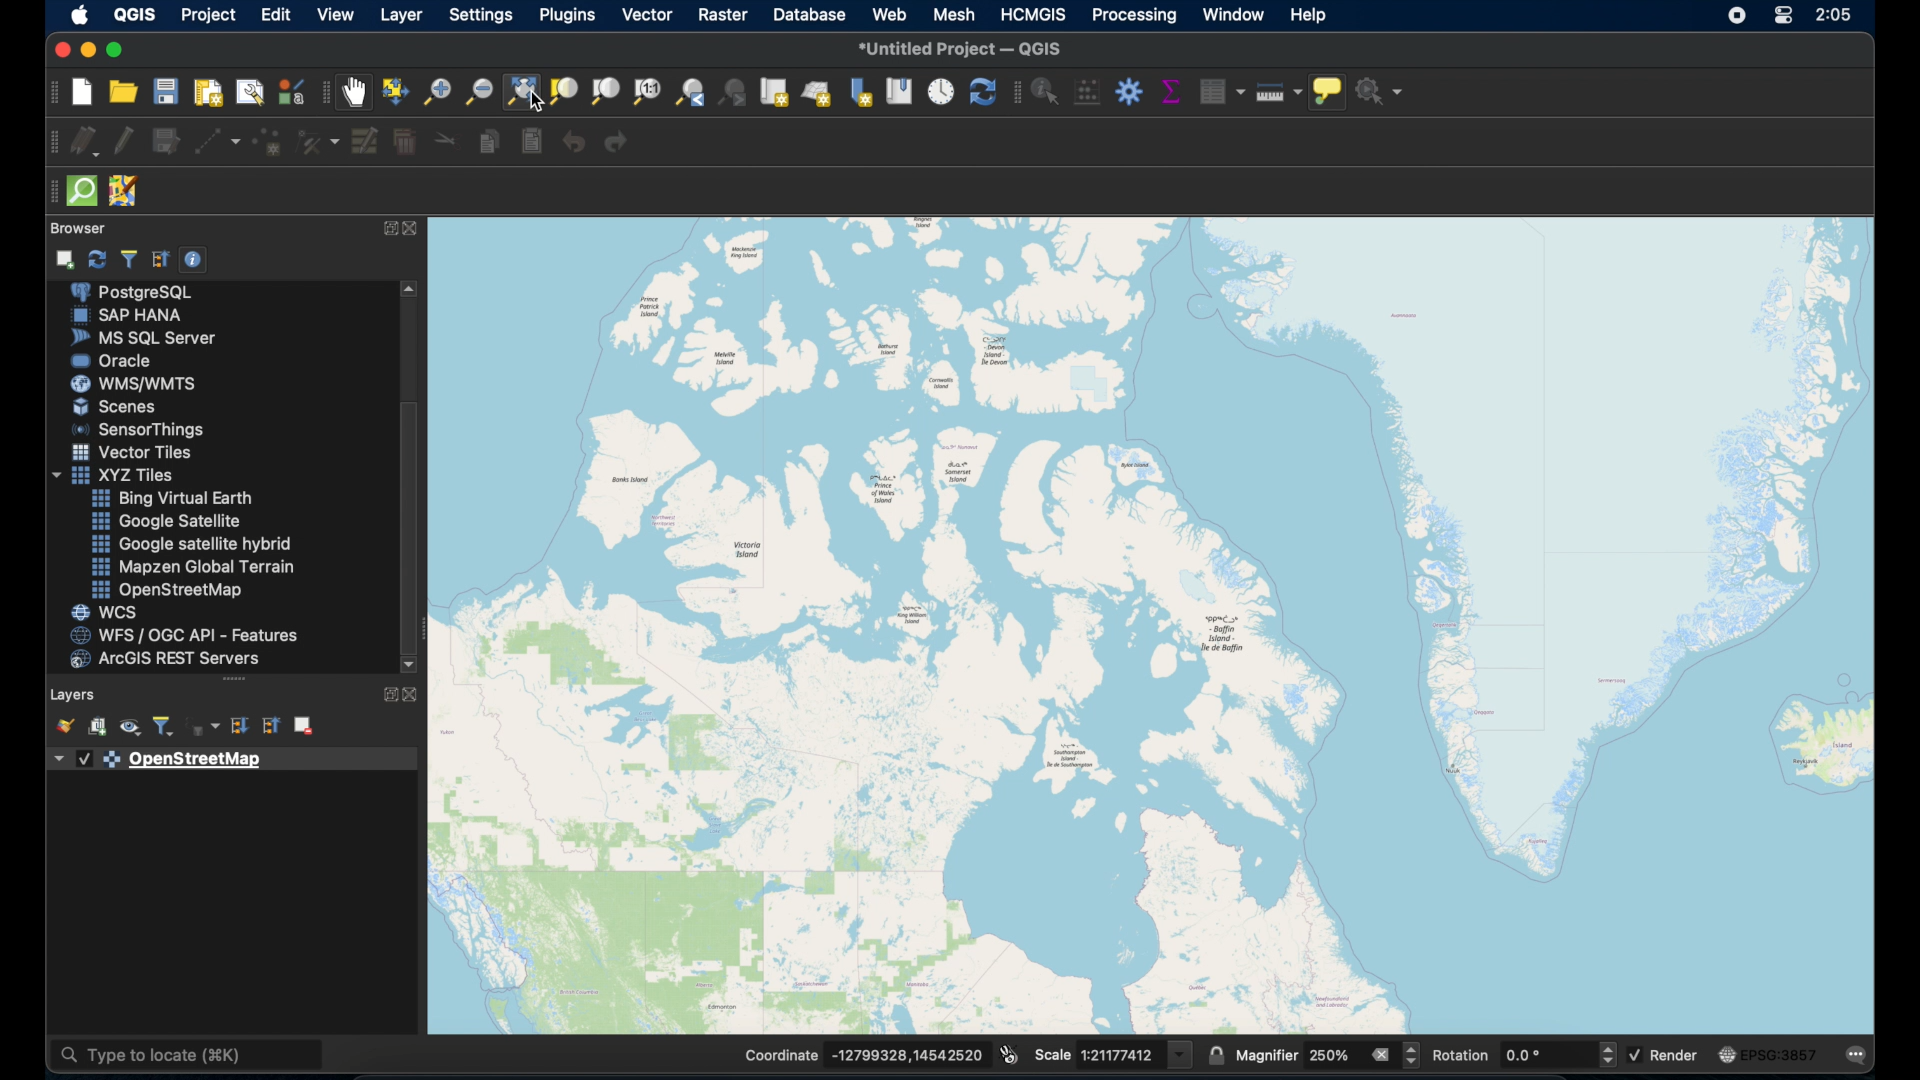  What do you see at coordinates (82, 192) in the screenshot?
I see `quicksom` at bounding box center [82, 192].